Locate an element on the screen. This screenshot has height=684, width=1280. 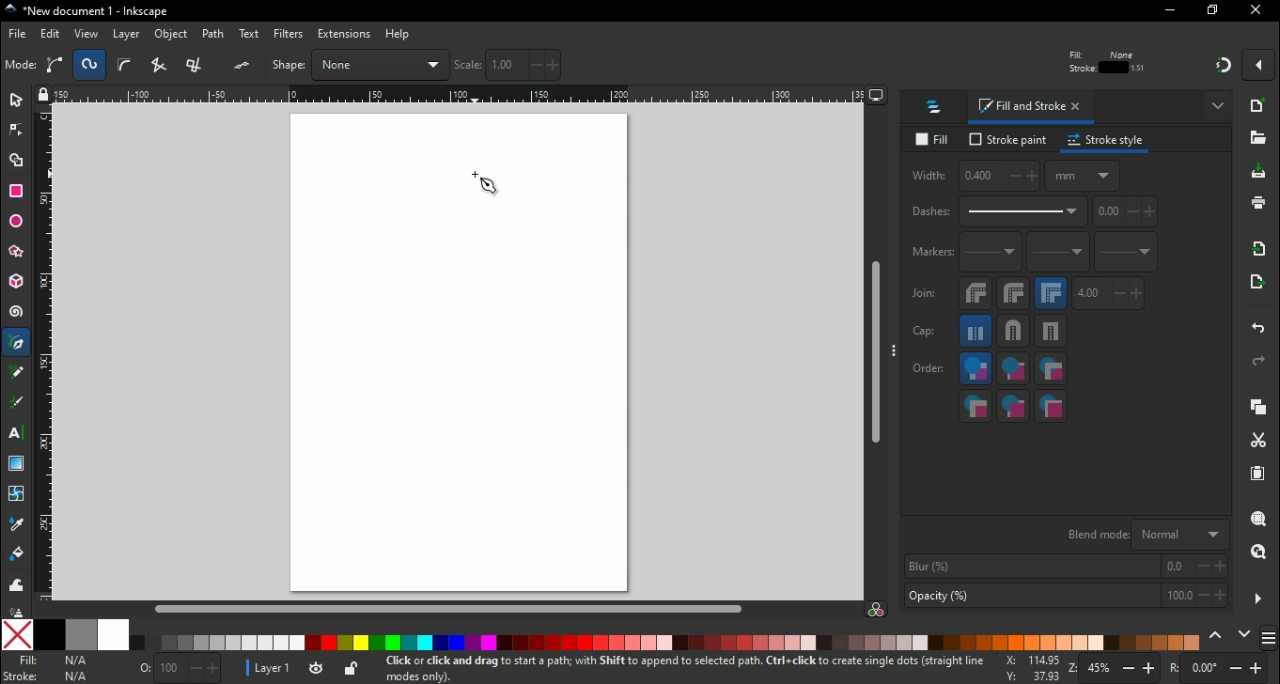
create a sequence of paraxial line segments is located at coordinates (198, 65).